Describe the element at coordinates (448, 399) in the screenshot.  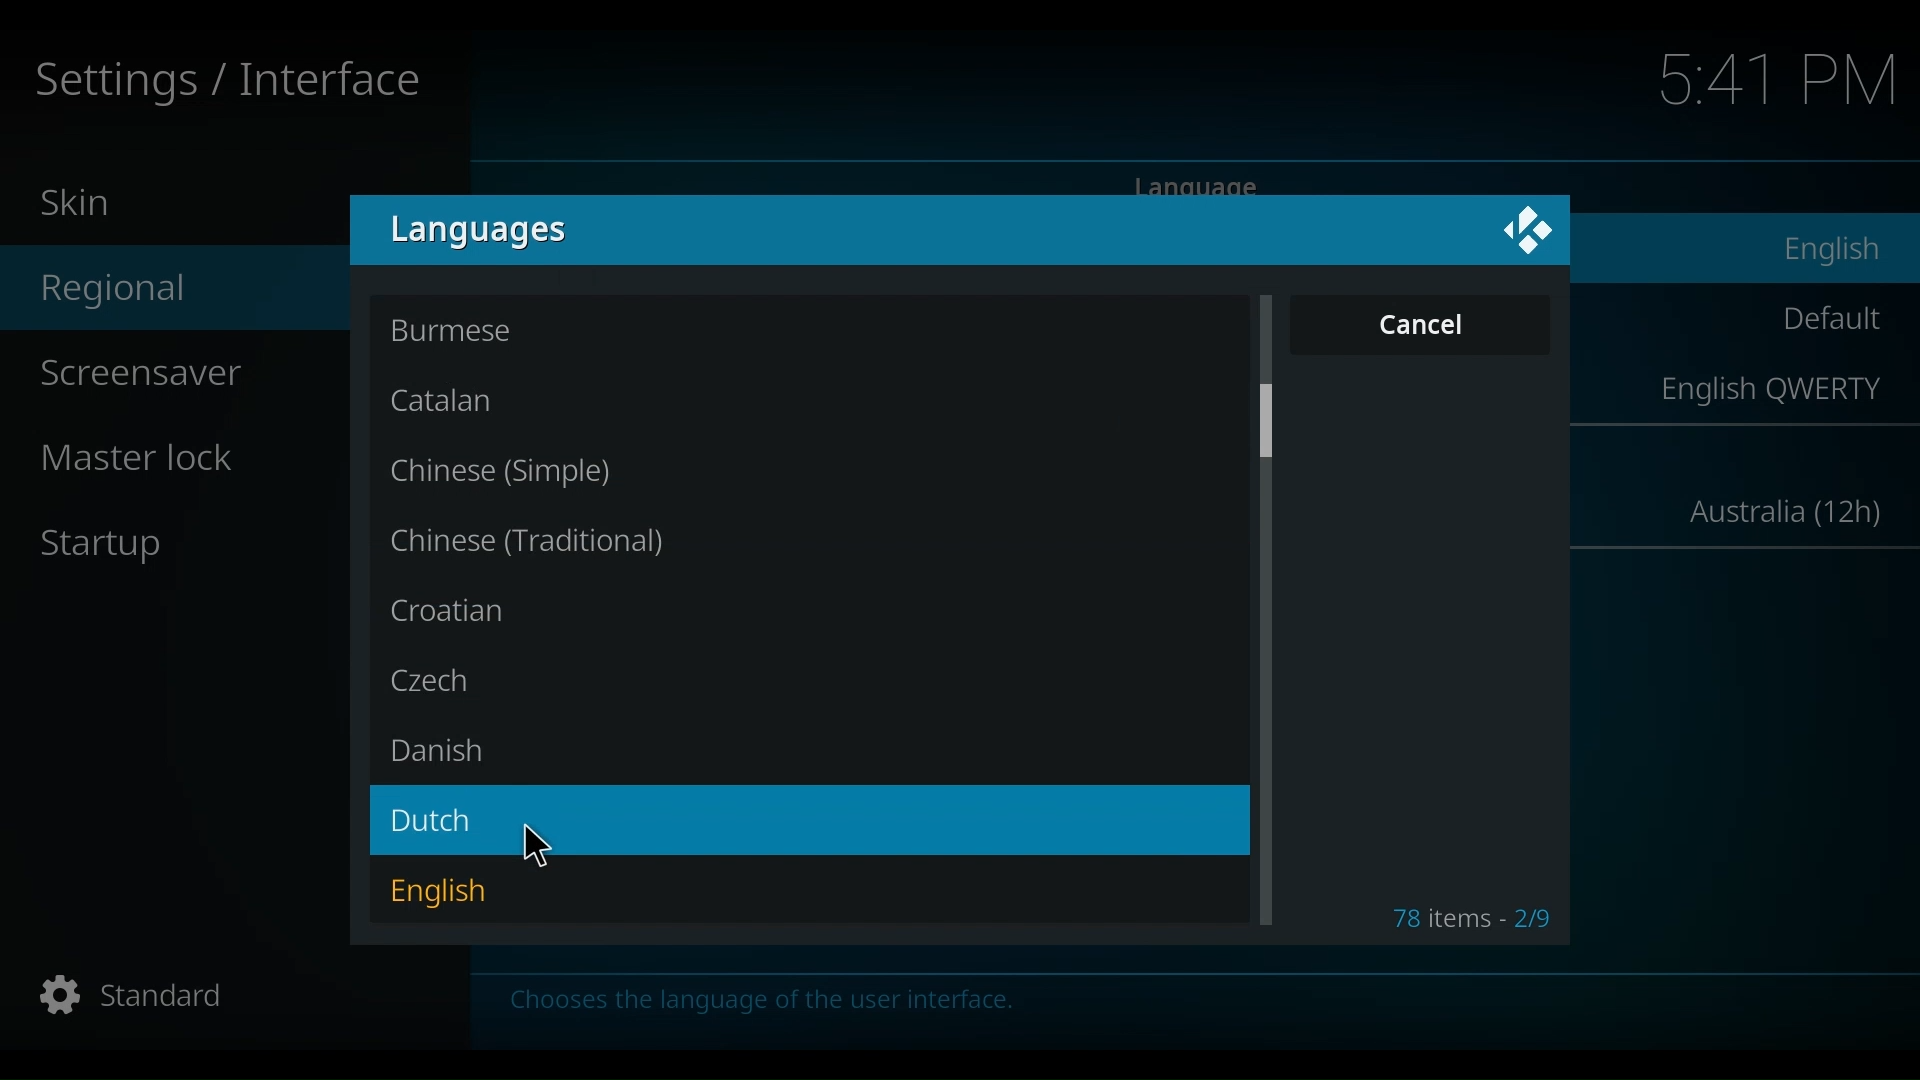
I see `Catalan` at that location.